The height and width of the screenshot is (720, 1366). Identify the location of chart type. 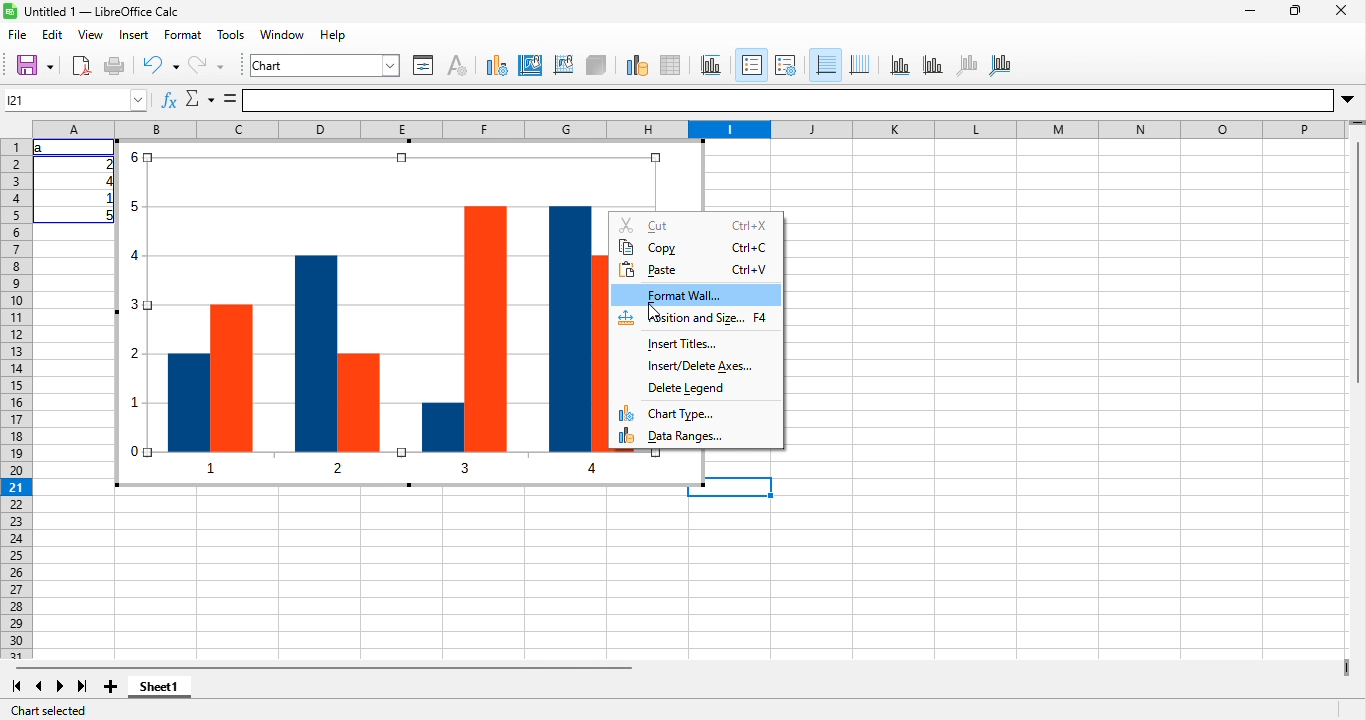
(497, 67).